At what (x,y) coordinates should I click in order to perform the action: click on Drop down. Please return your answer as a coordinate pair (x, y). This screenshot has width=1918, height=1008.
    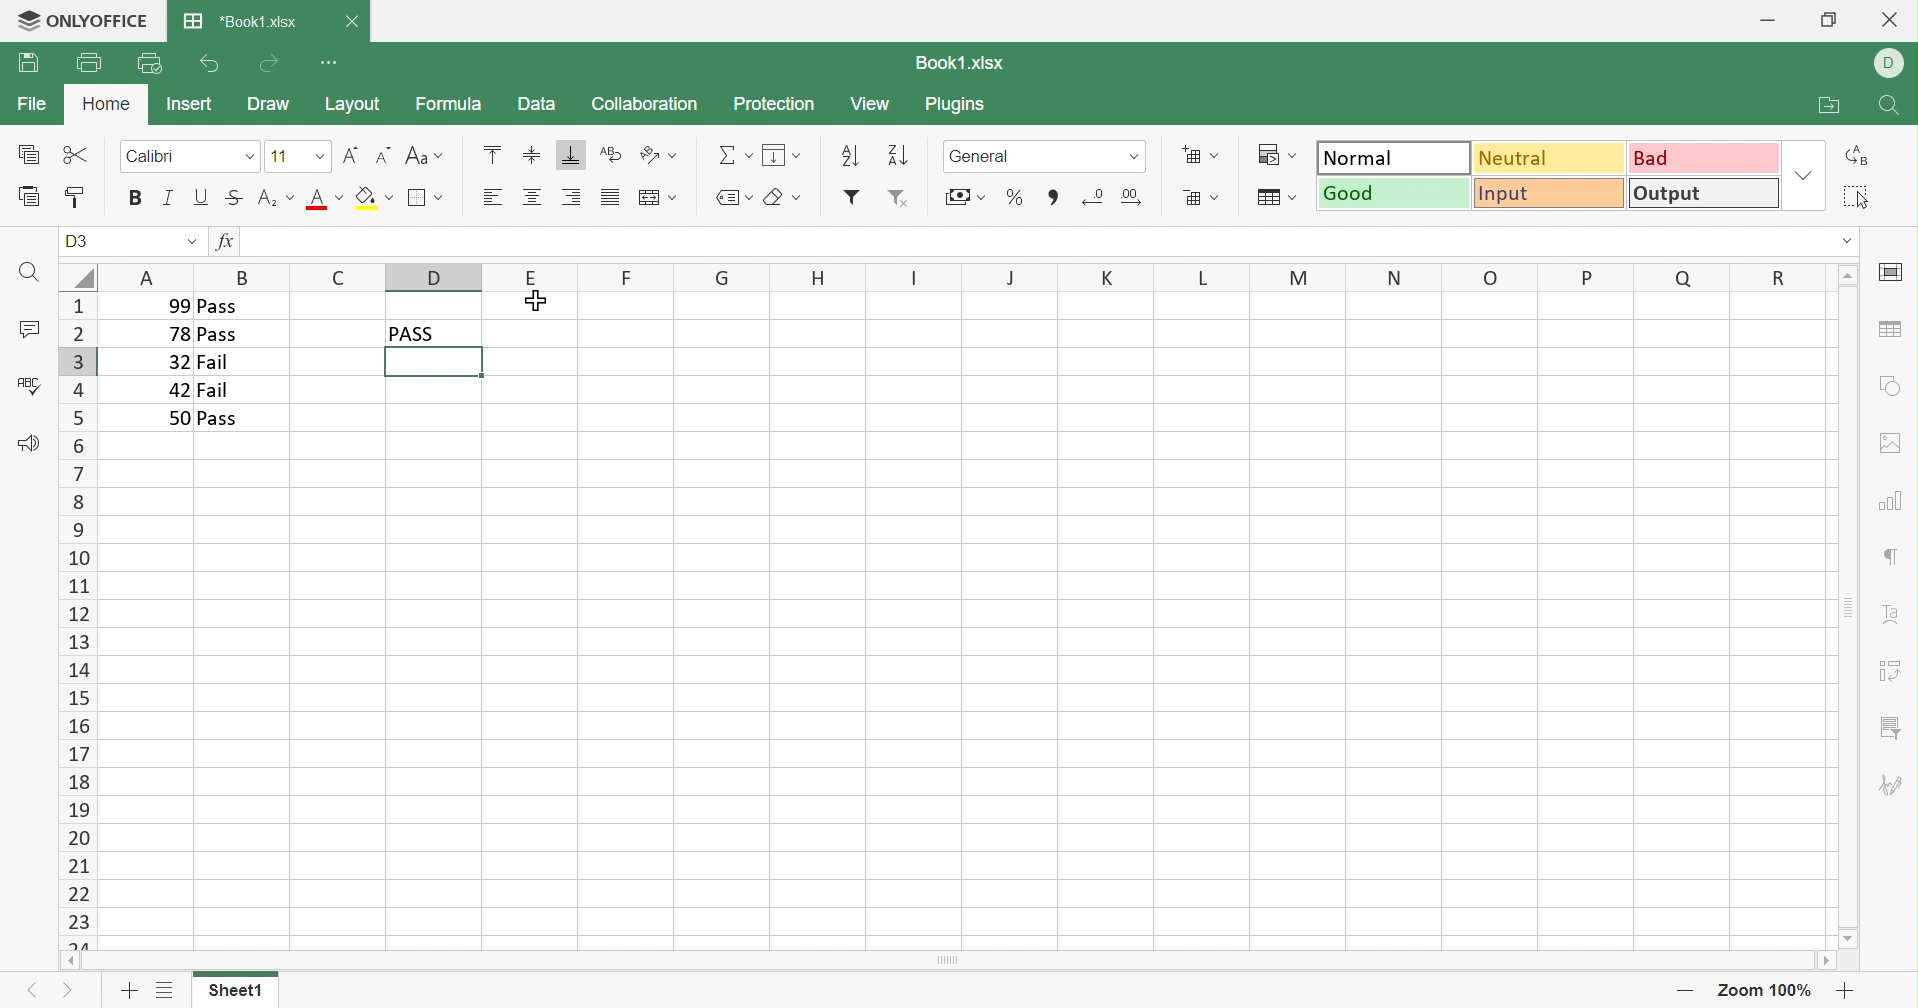
    Looking at the image, I should click on (1808, 174).